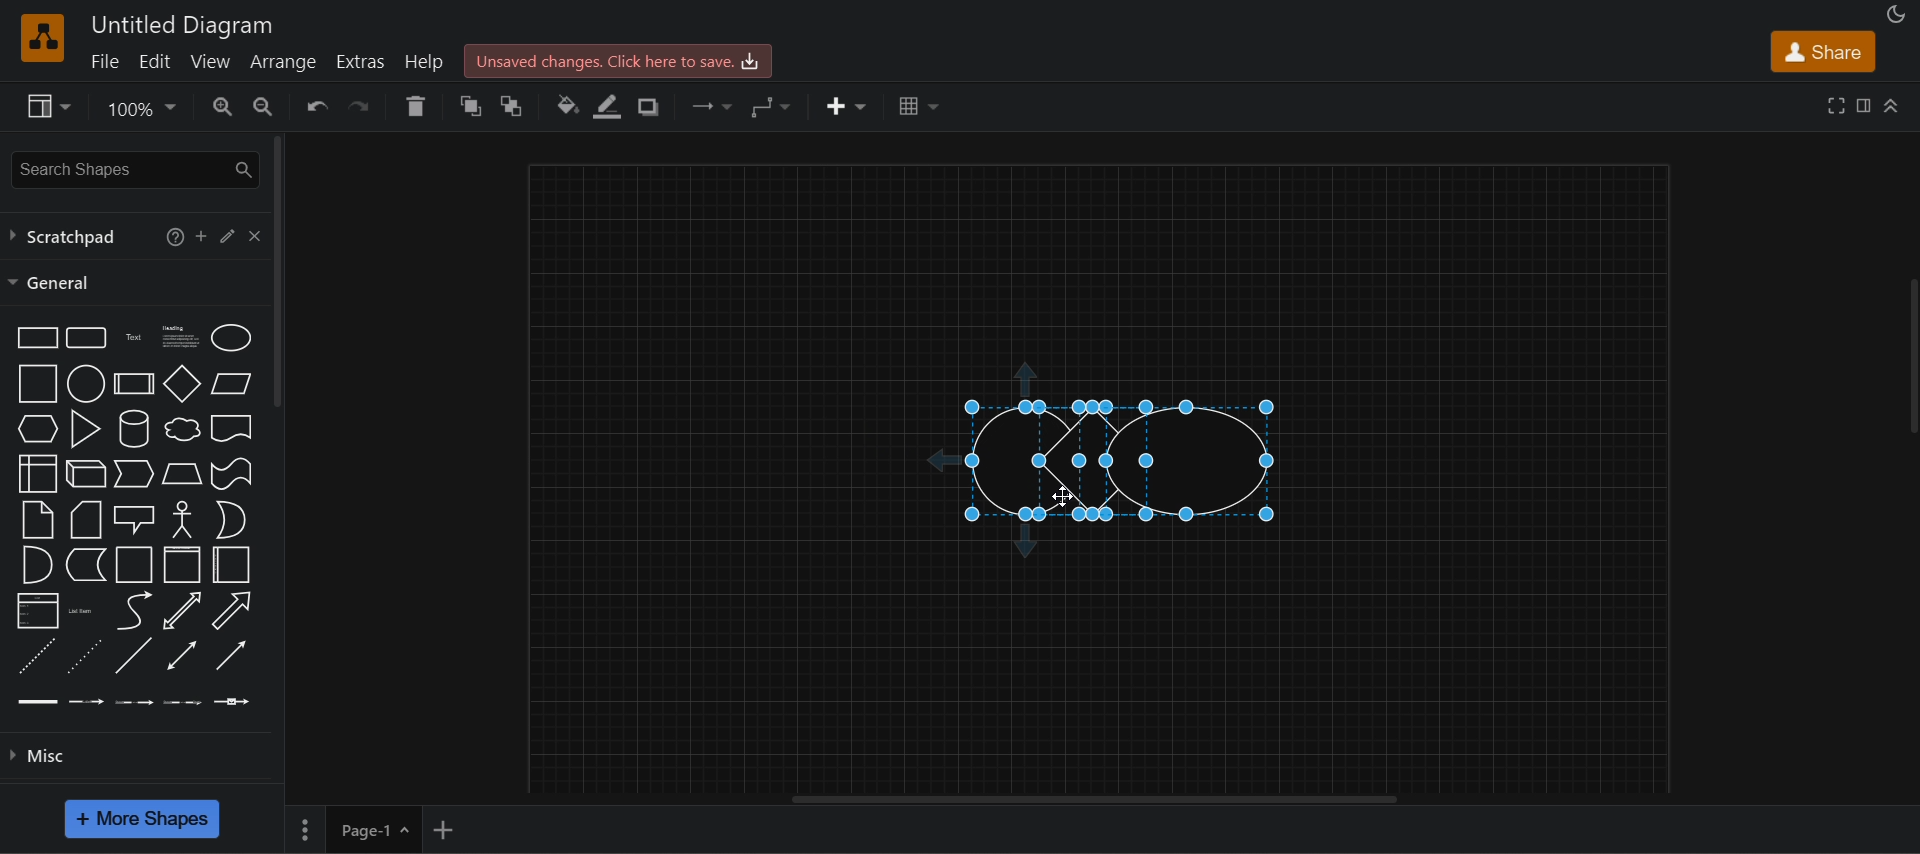  I want to click on dashed line, so click(34, 656).